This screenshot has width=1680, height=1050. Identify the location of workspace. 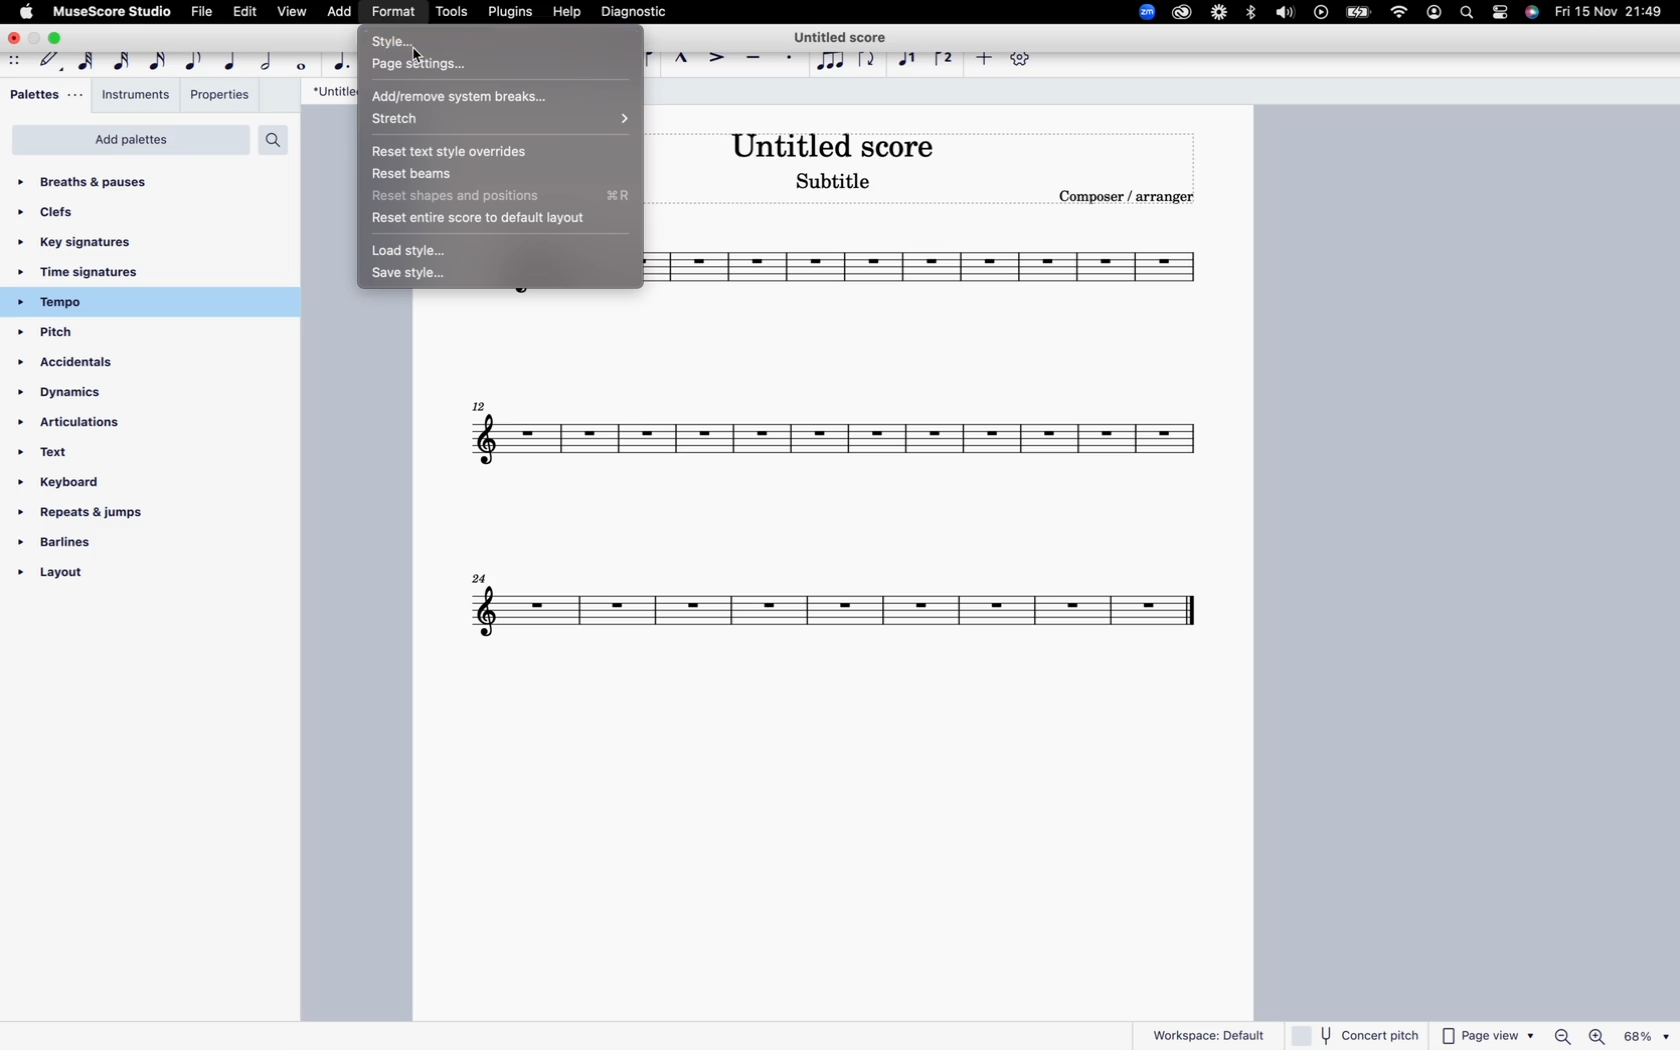
(1209, 1032).